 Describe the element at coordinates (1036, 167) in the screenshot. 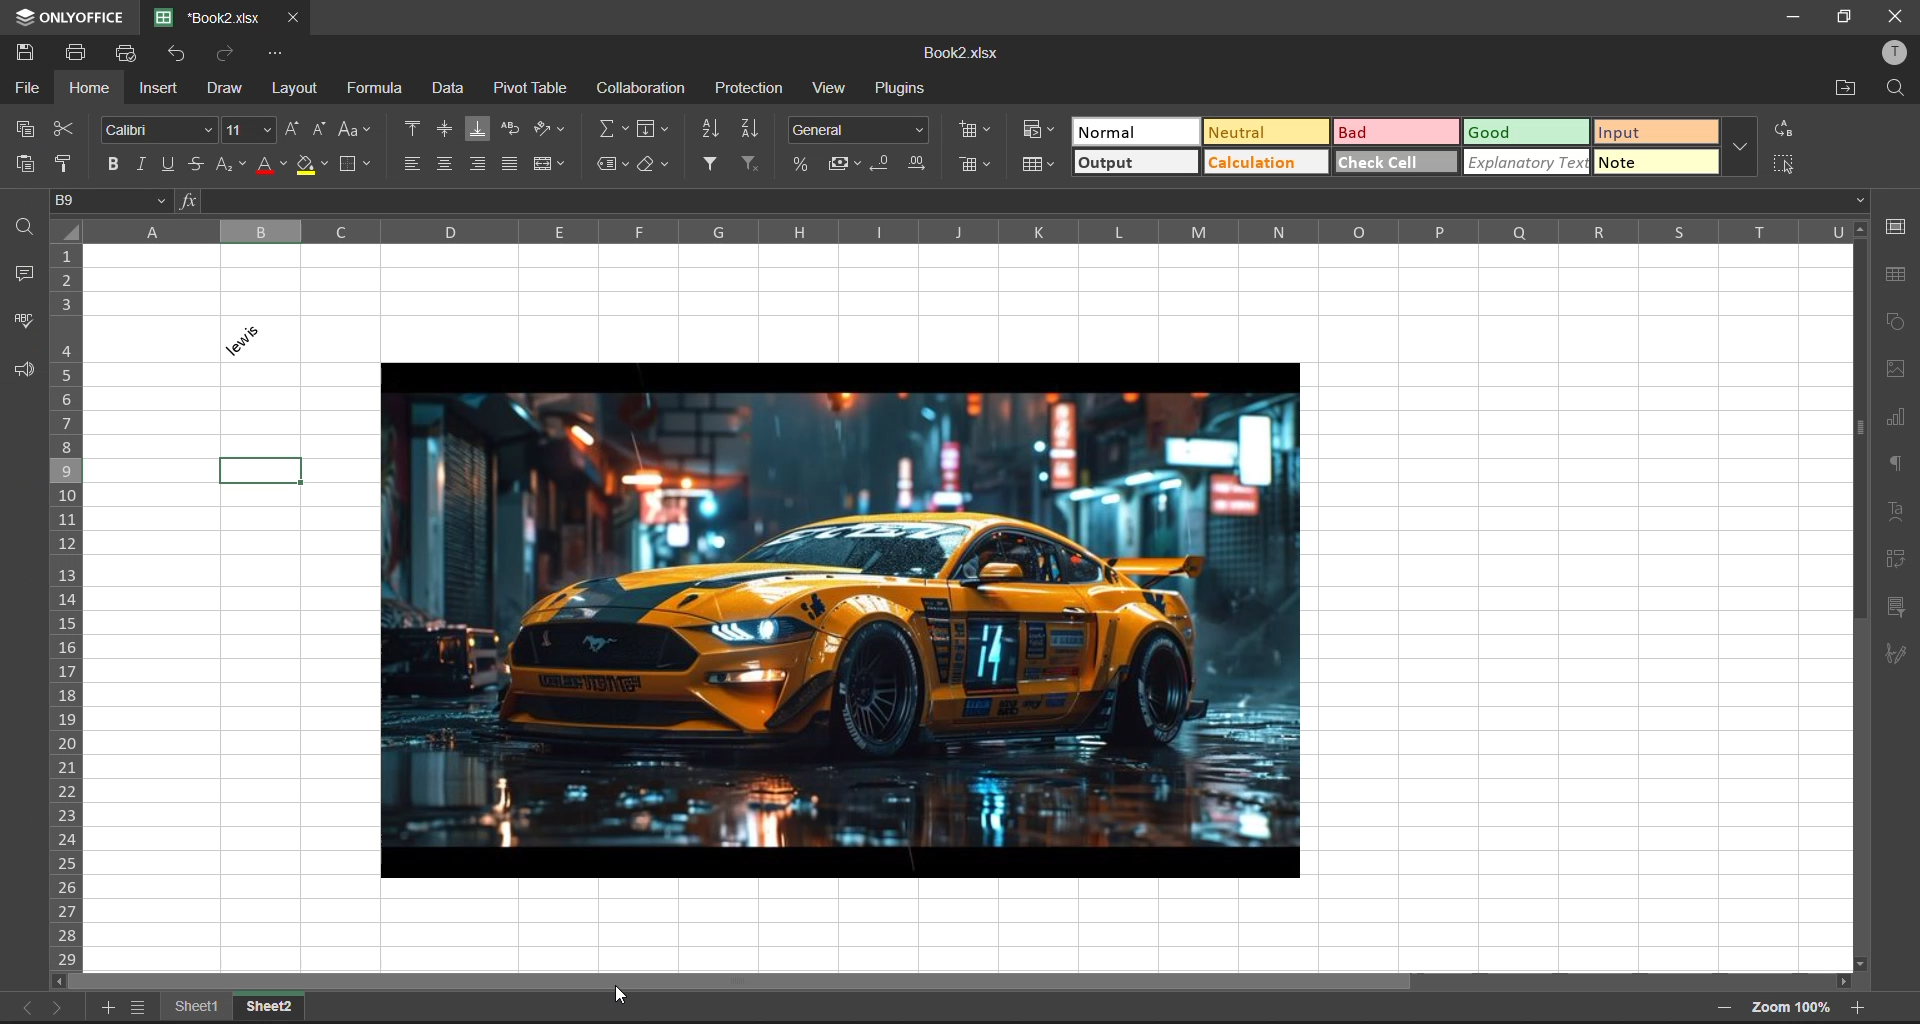

I see `format as a table` at that location.